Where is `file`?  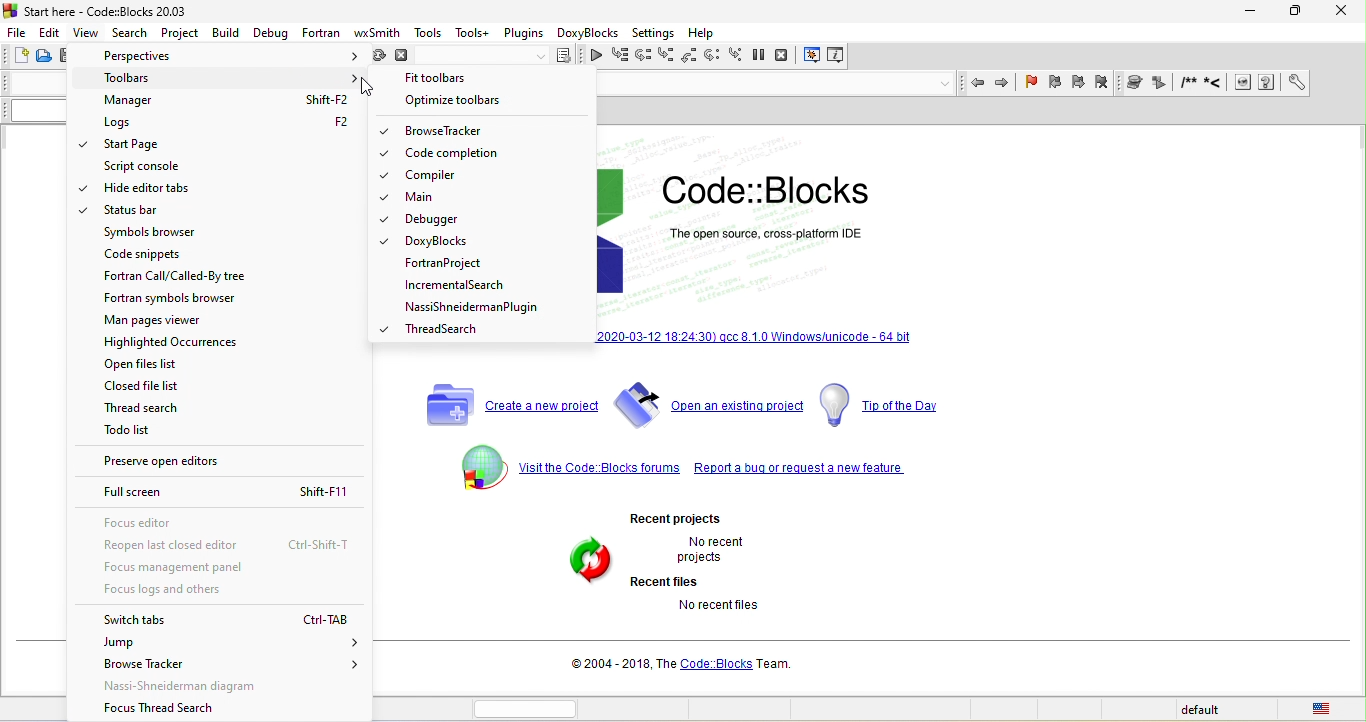
file is located at coordinates (19, 31).